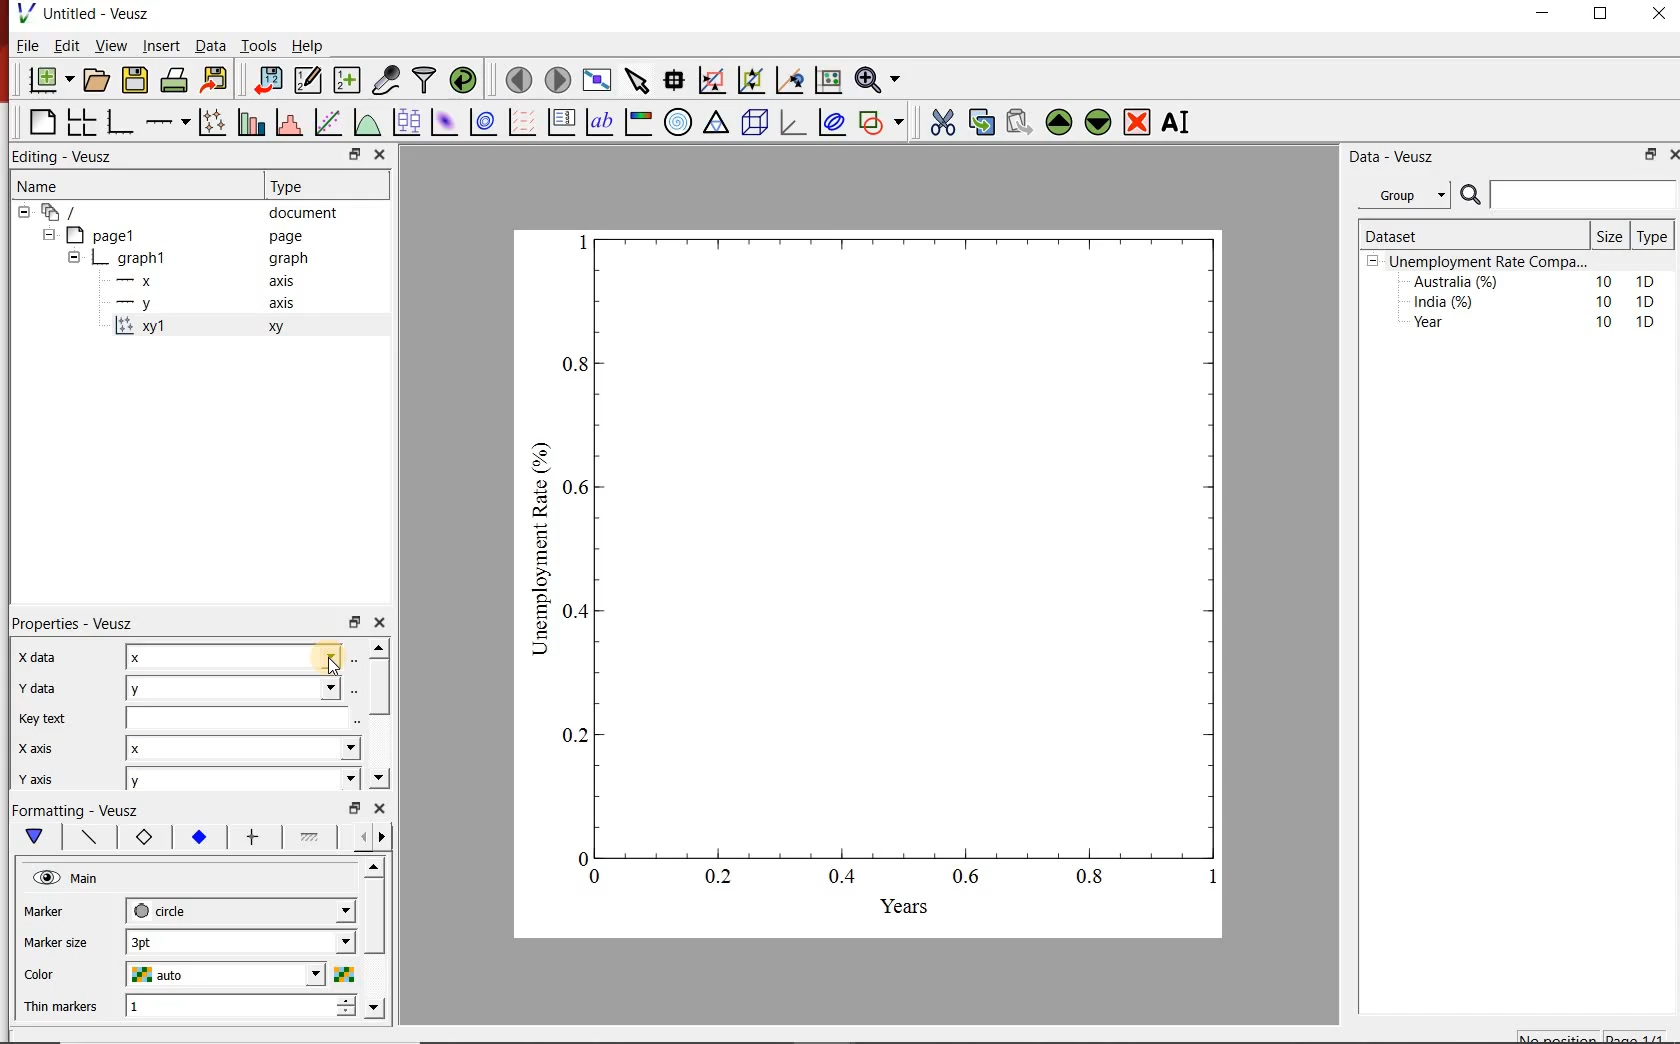  Describe the element at coordinates (228, 975) in the screenshot. I see `auto` at that location.